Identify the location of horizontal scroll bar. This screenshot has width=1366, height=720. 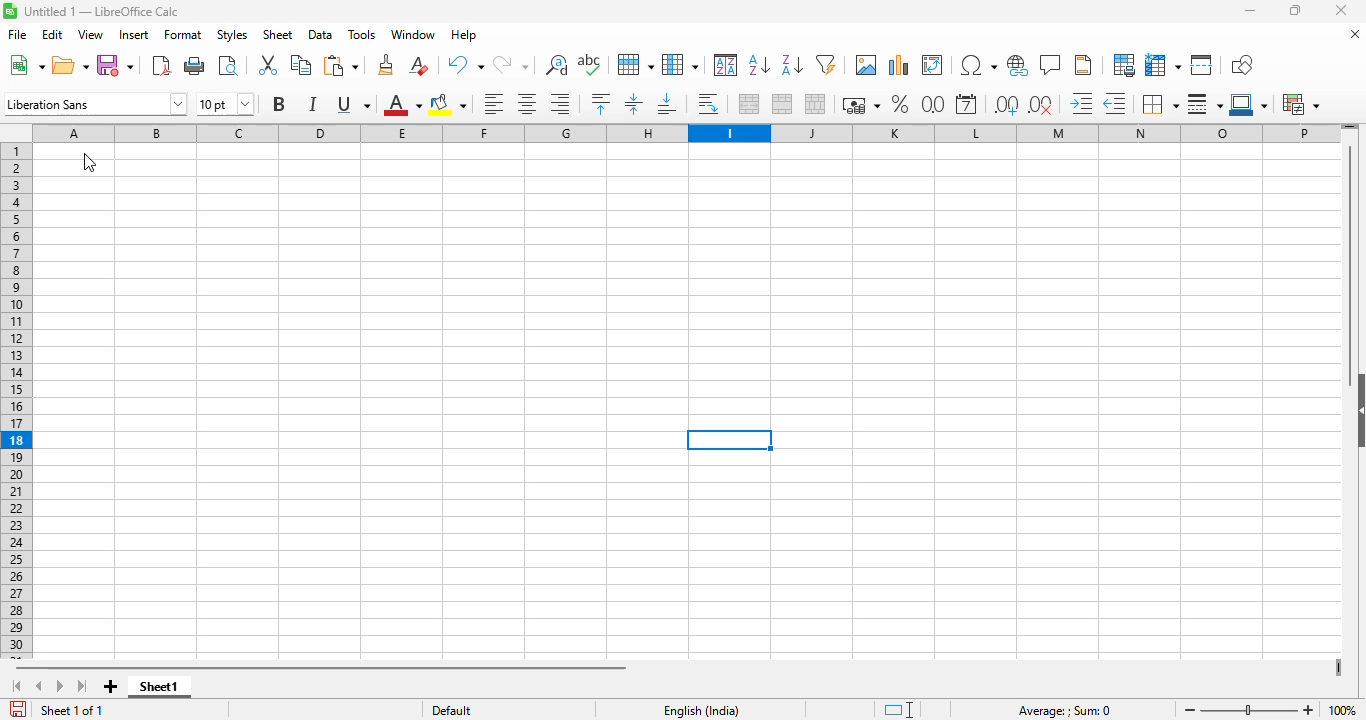
(321, 668).